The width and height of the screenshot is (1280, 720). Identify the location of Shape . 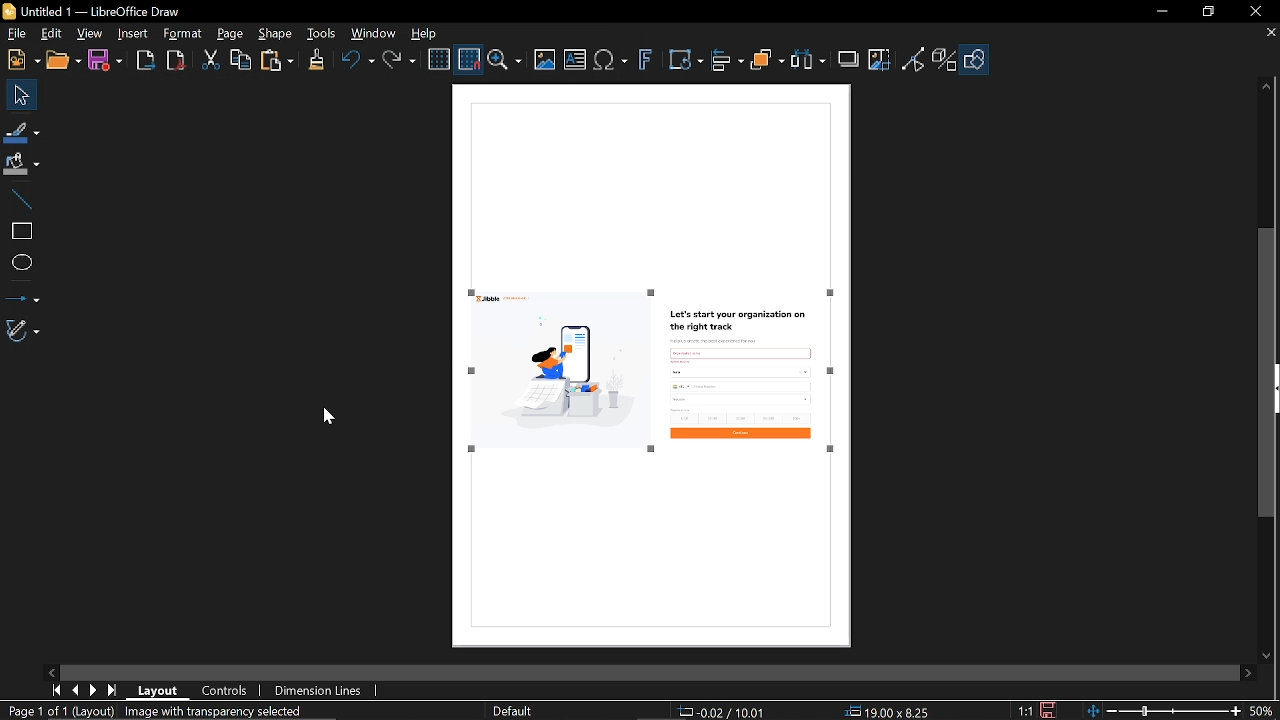
(276, 34).